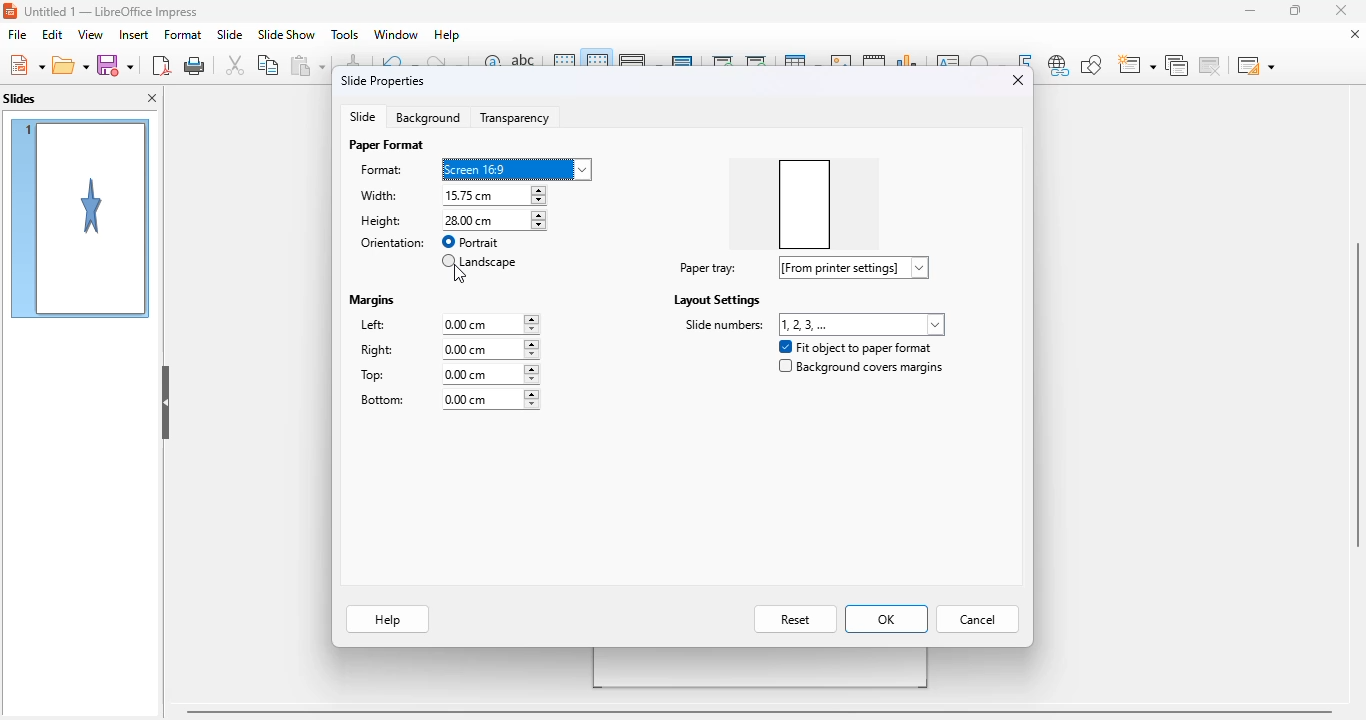  What do you see at coordinates (269, 65) in the screenshot?
I see `copy` at bounding box center [269, 65].